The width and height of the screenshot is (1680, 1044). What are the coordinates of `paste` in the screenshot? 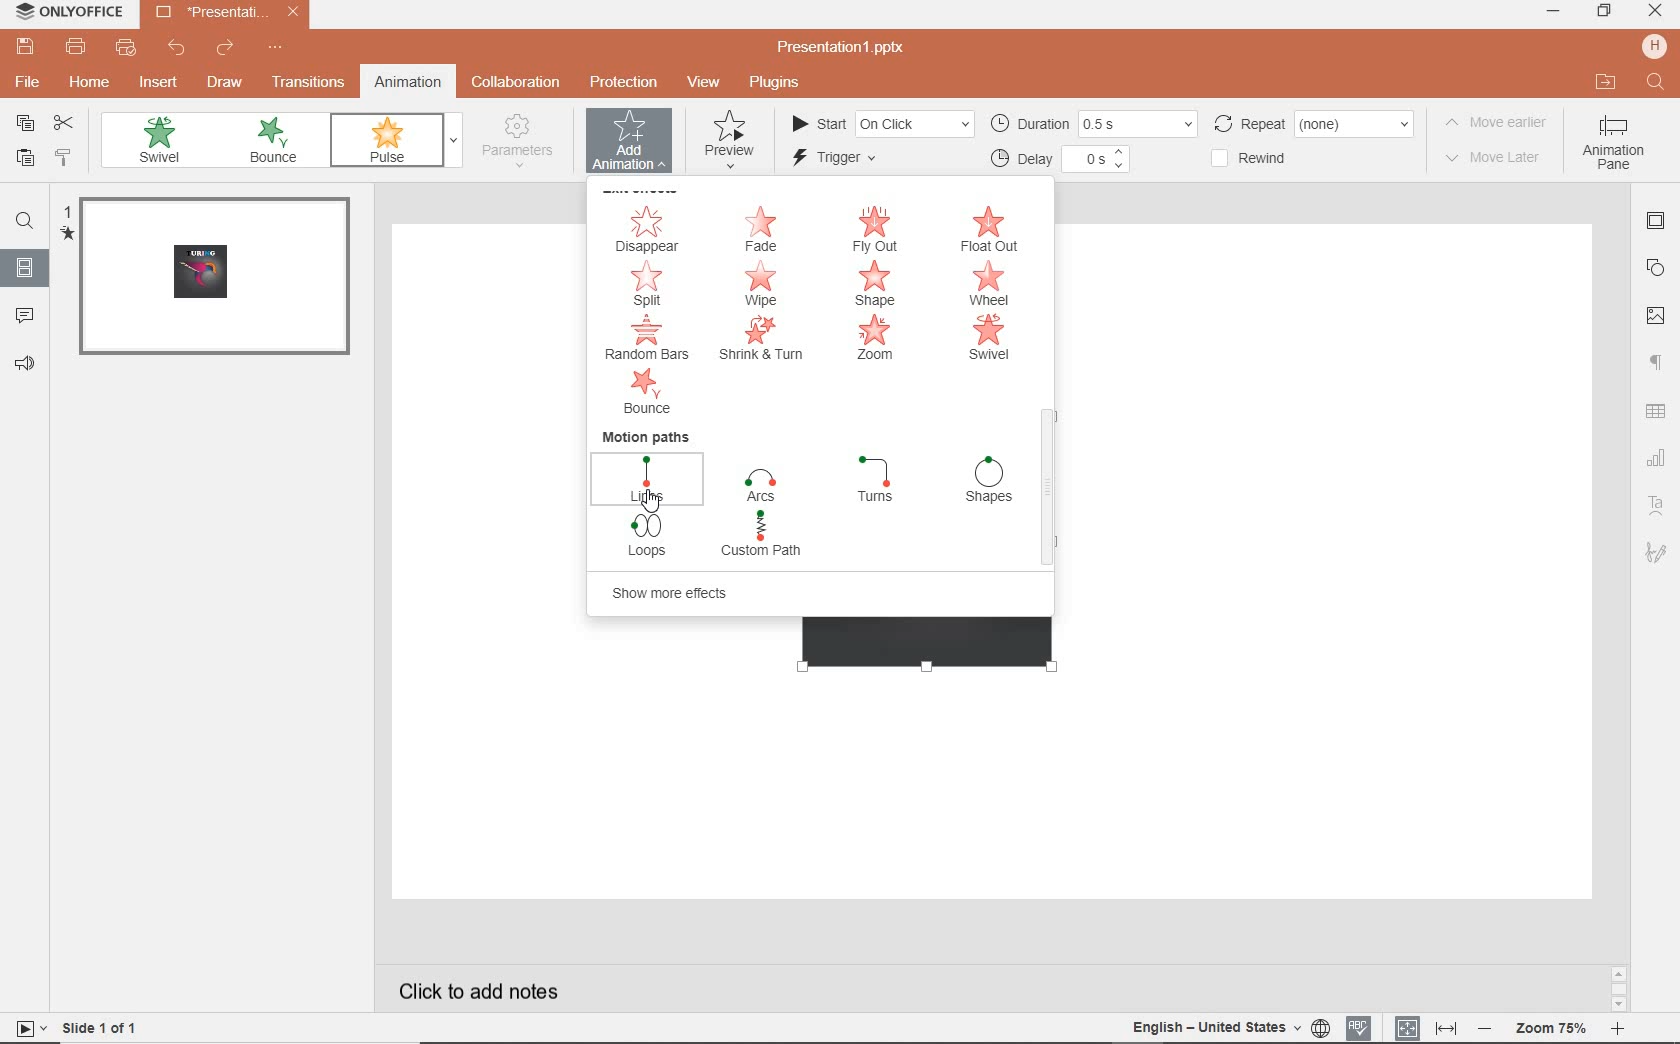 It's located at (26, 161).